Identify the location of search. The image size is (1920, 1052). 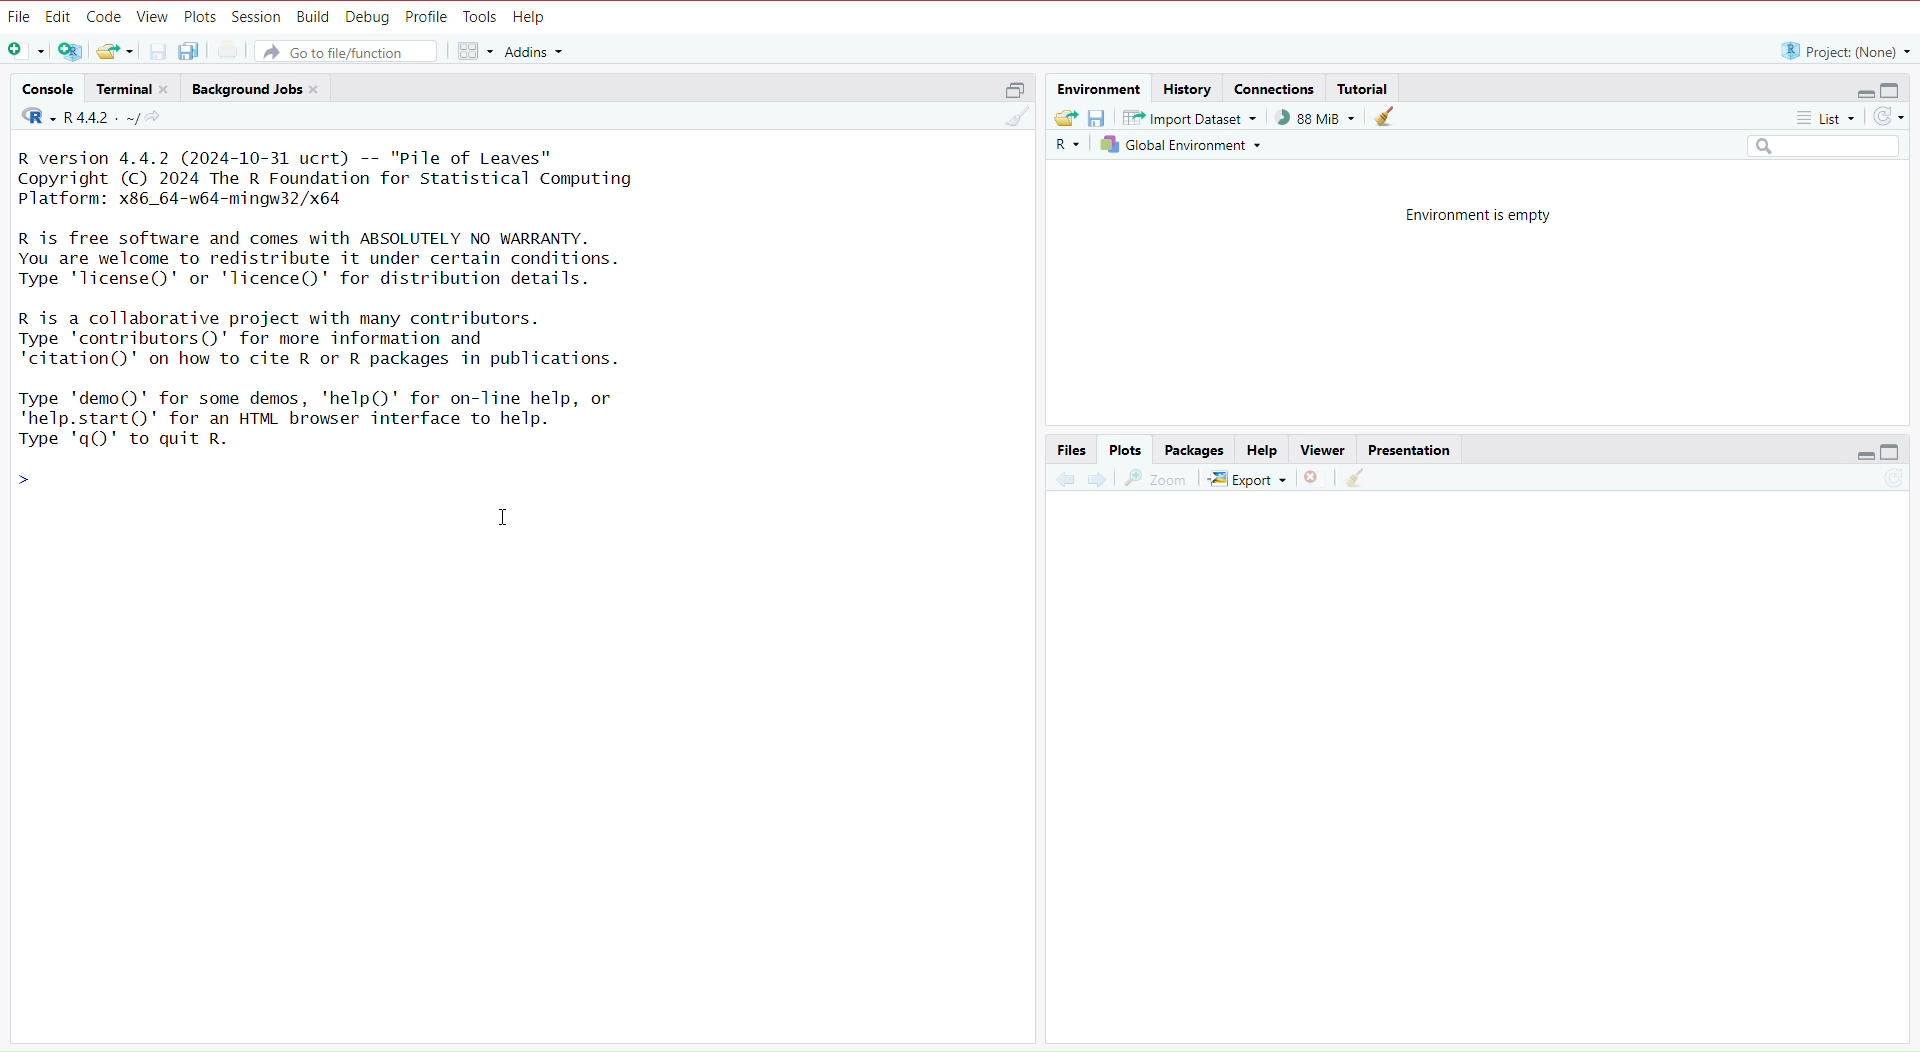
(1815, 147).